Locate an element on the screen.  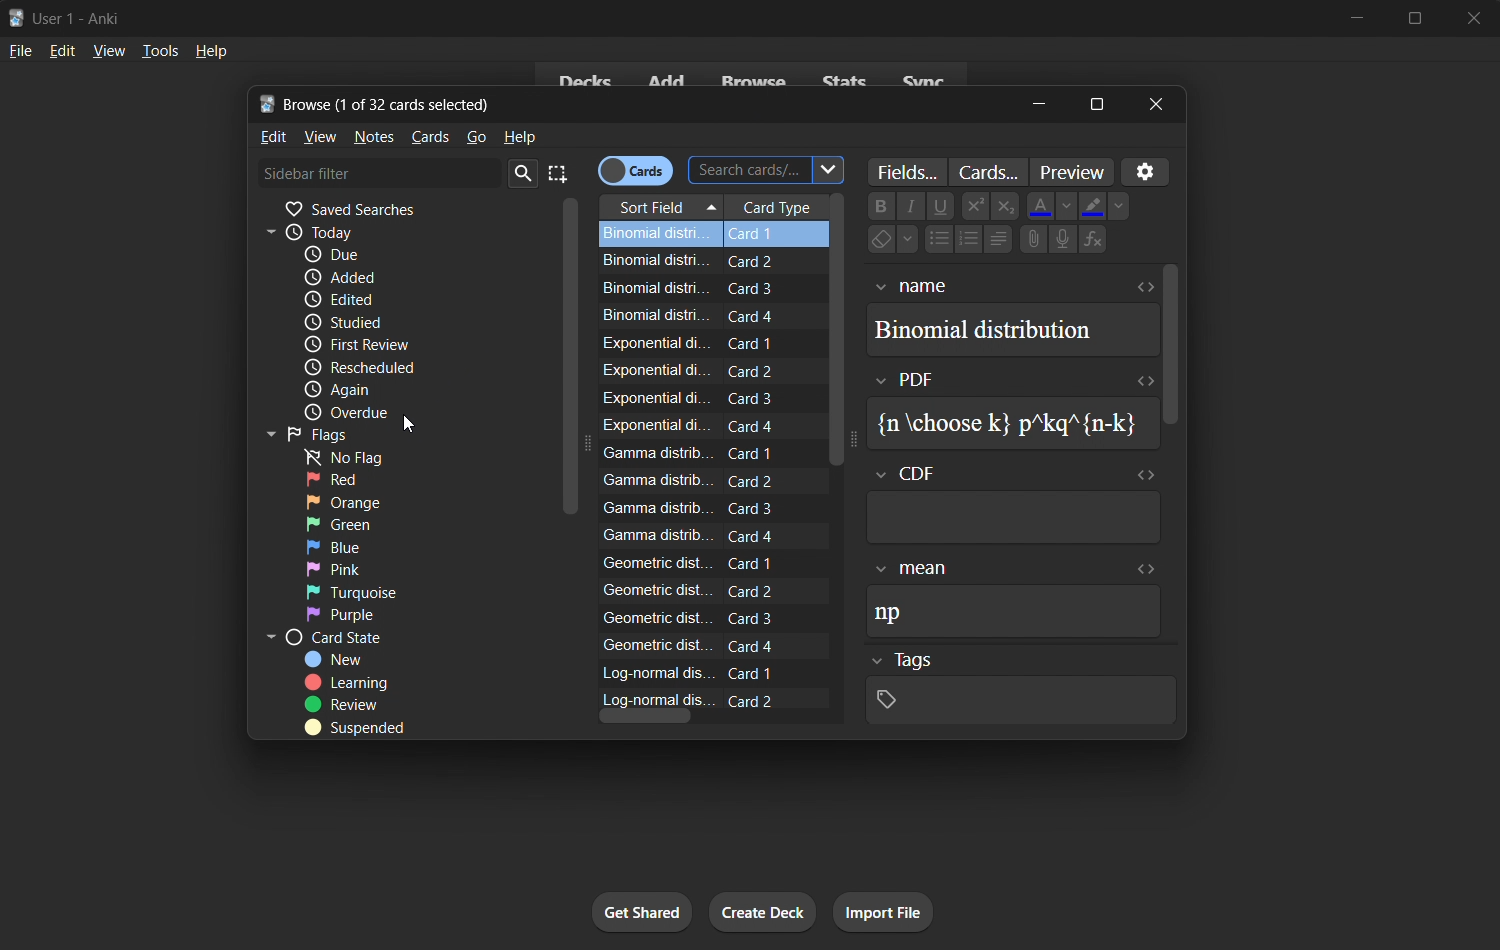
Card 1 is located at coordinates (769, 233).